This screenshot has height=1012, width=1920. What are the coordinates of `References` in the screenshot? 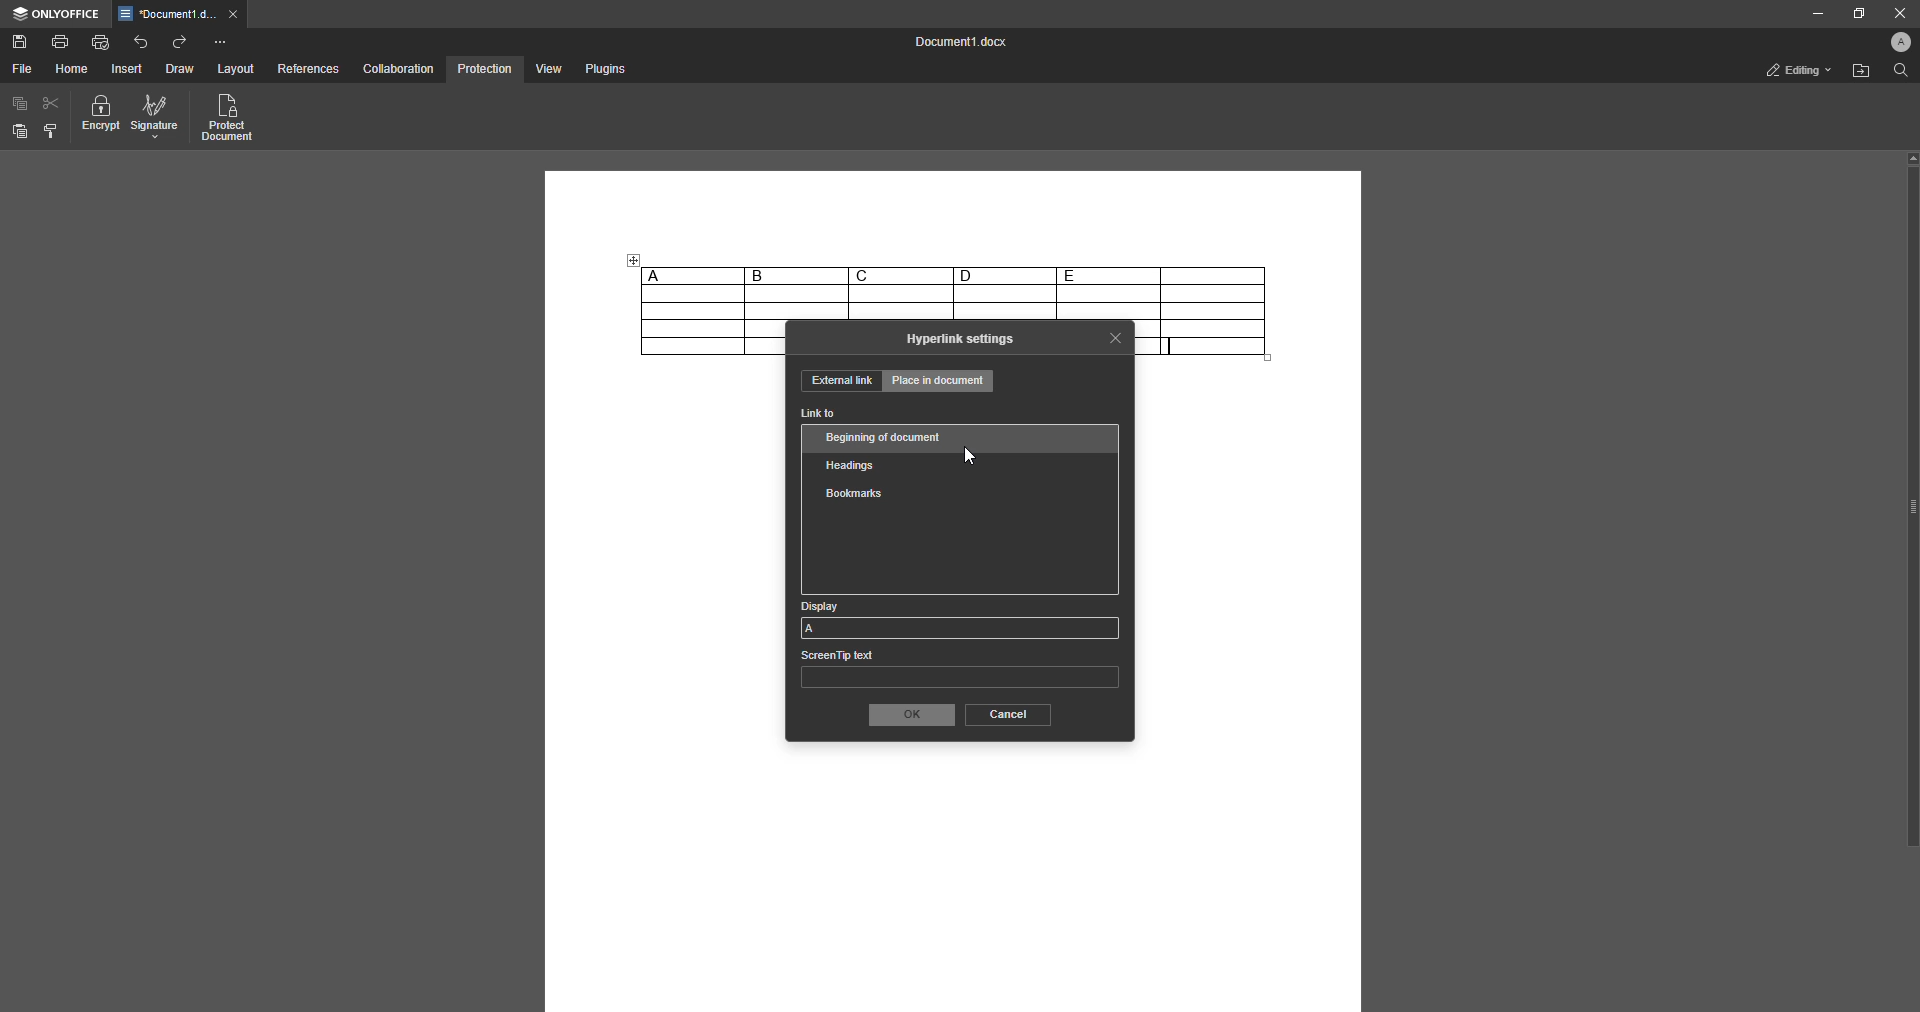 It's located at (307, 70).